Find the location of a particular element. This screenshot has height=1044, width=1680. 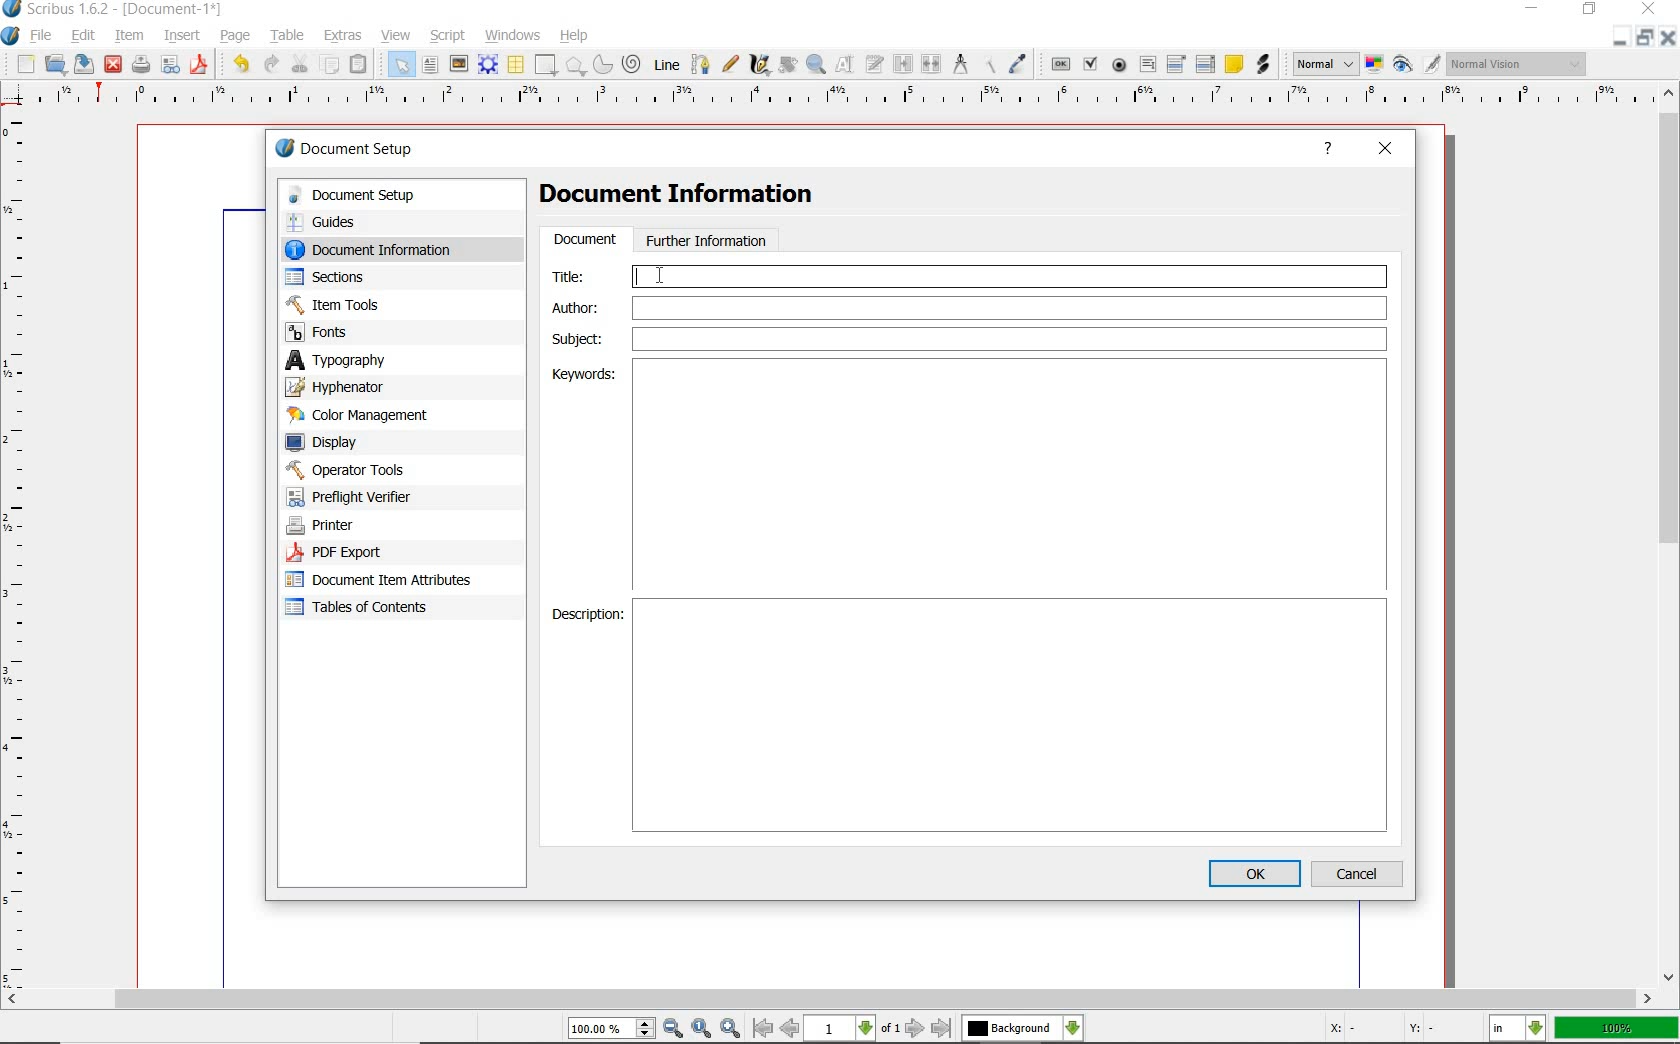

image frame is located at coordinates (459, 63).